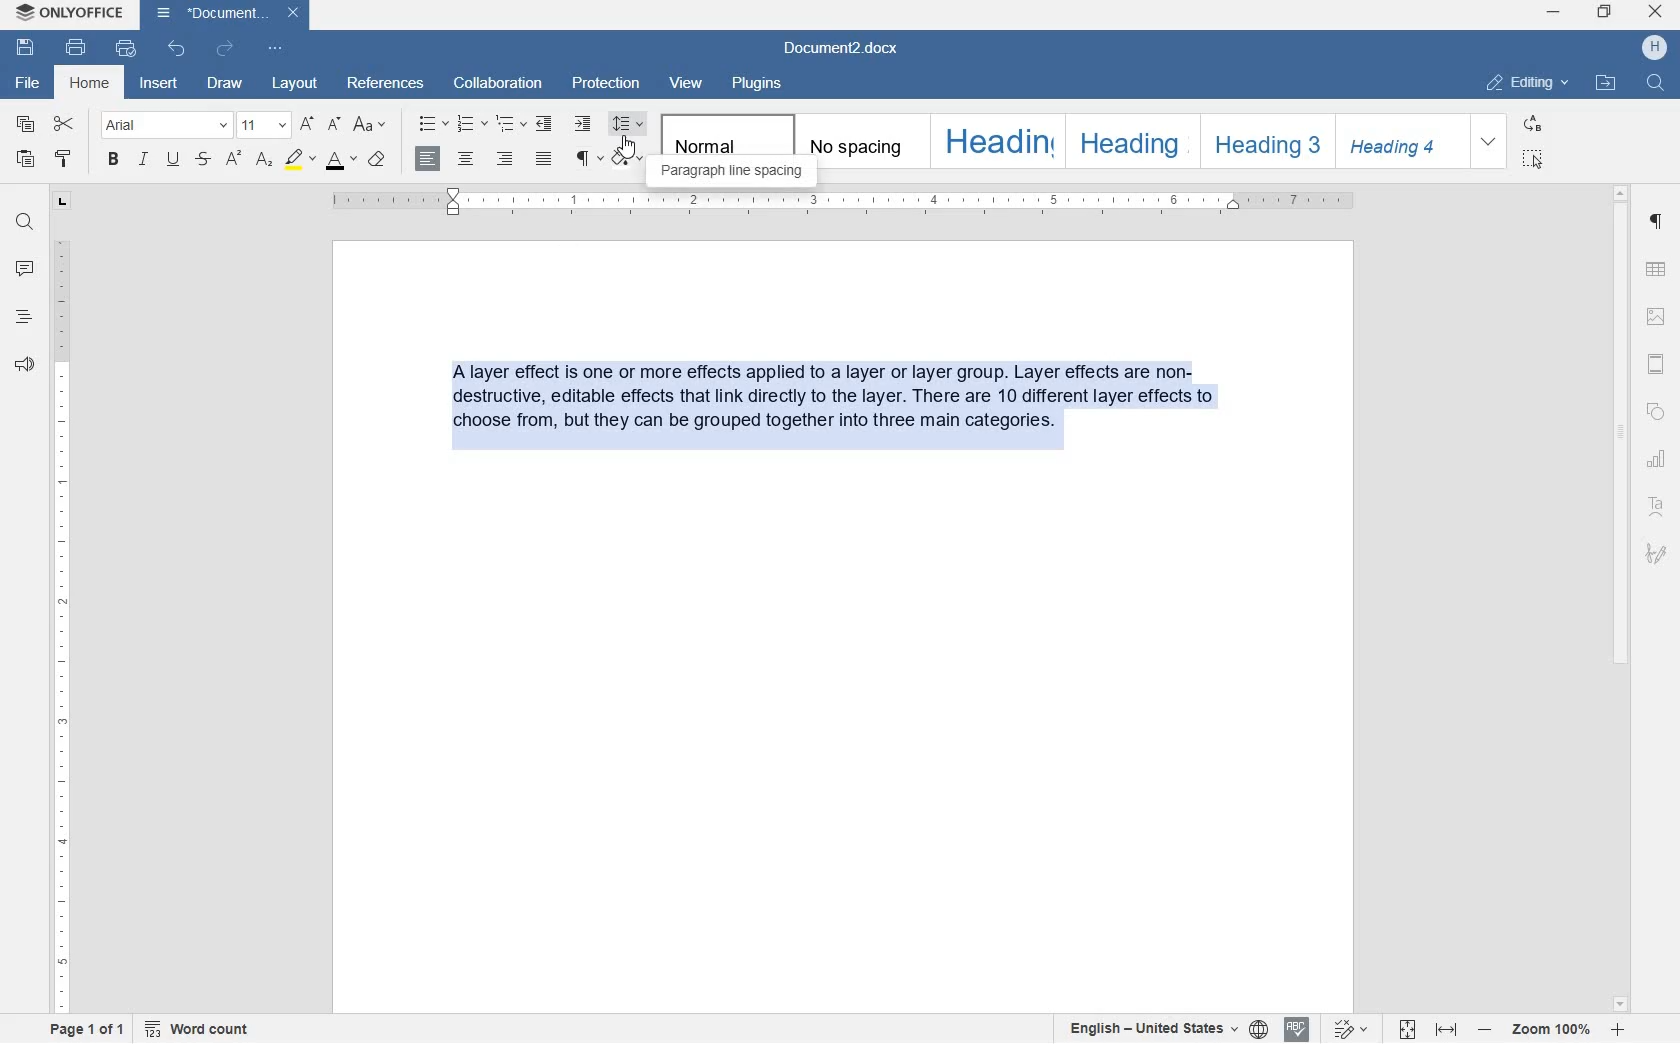  I want to click on view, so click(687, 85).